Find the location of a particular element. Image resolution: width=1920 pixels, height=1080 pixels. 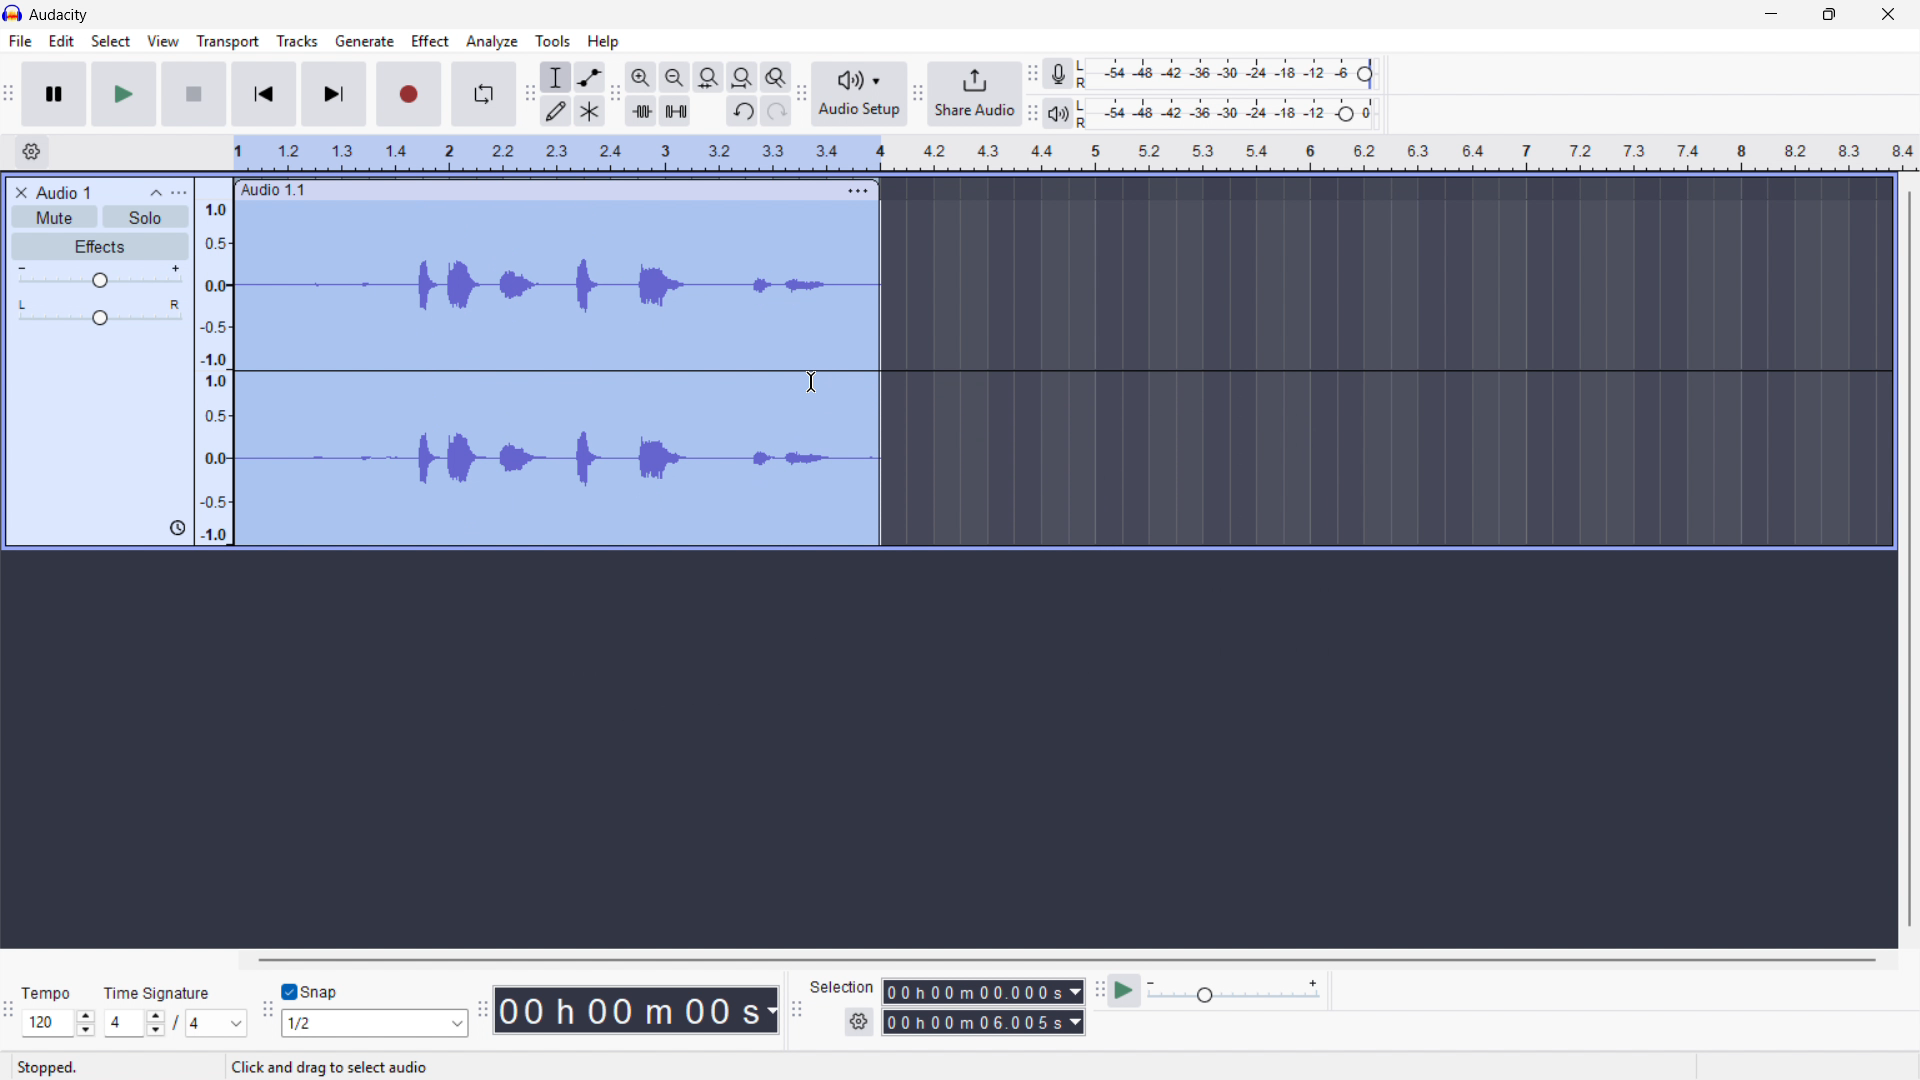

gain is located at coordinates (101, 280).